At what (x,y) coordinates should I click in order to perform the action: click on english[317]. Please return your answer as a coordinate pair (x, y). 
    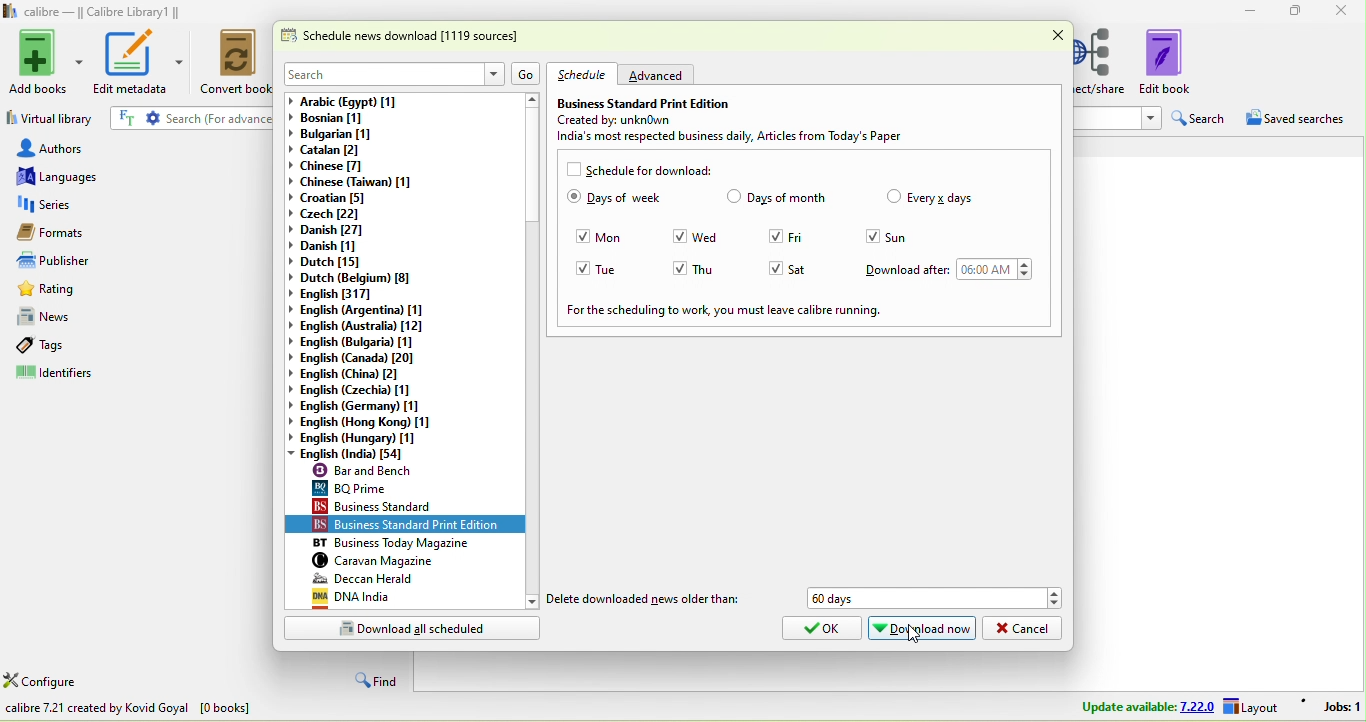
    Looking at the image, I should click on (353, 294).